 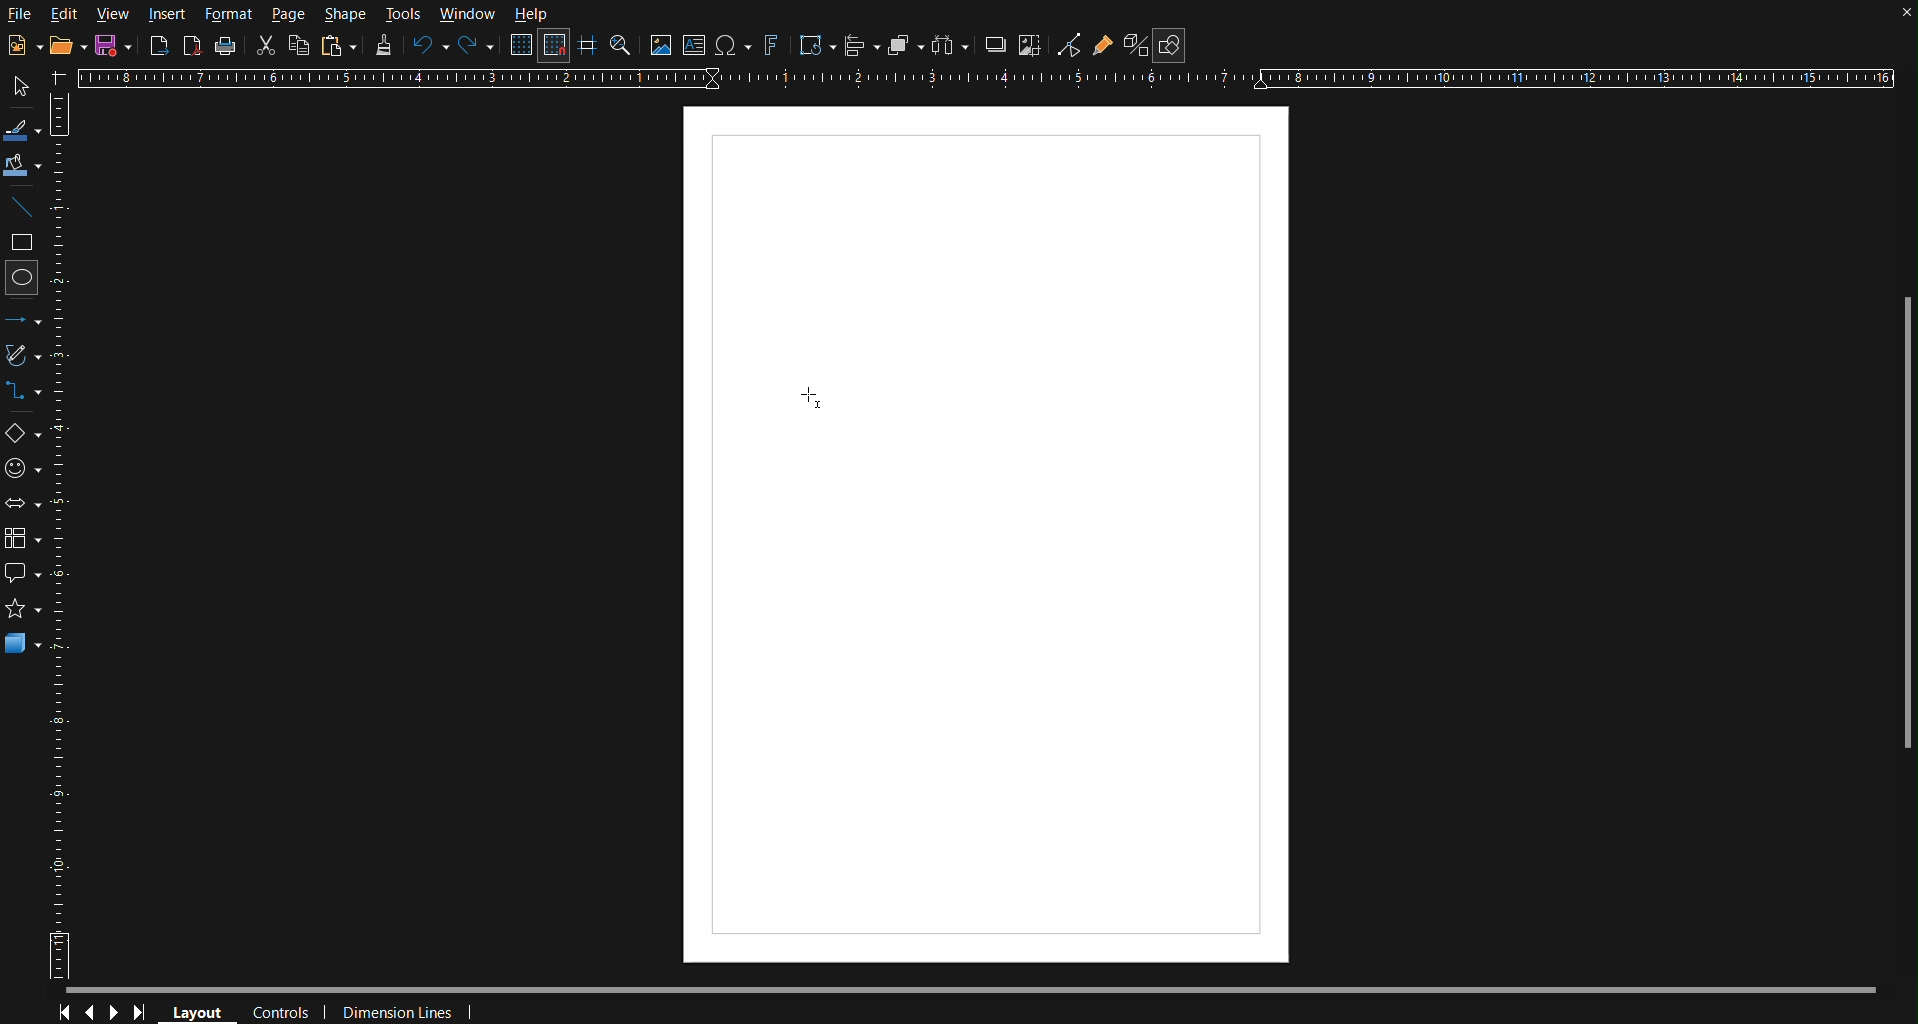 What do you see at coordinates (23, 541) in the screenshot?
I see `Flowchart` at bounding box center [23, 541].